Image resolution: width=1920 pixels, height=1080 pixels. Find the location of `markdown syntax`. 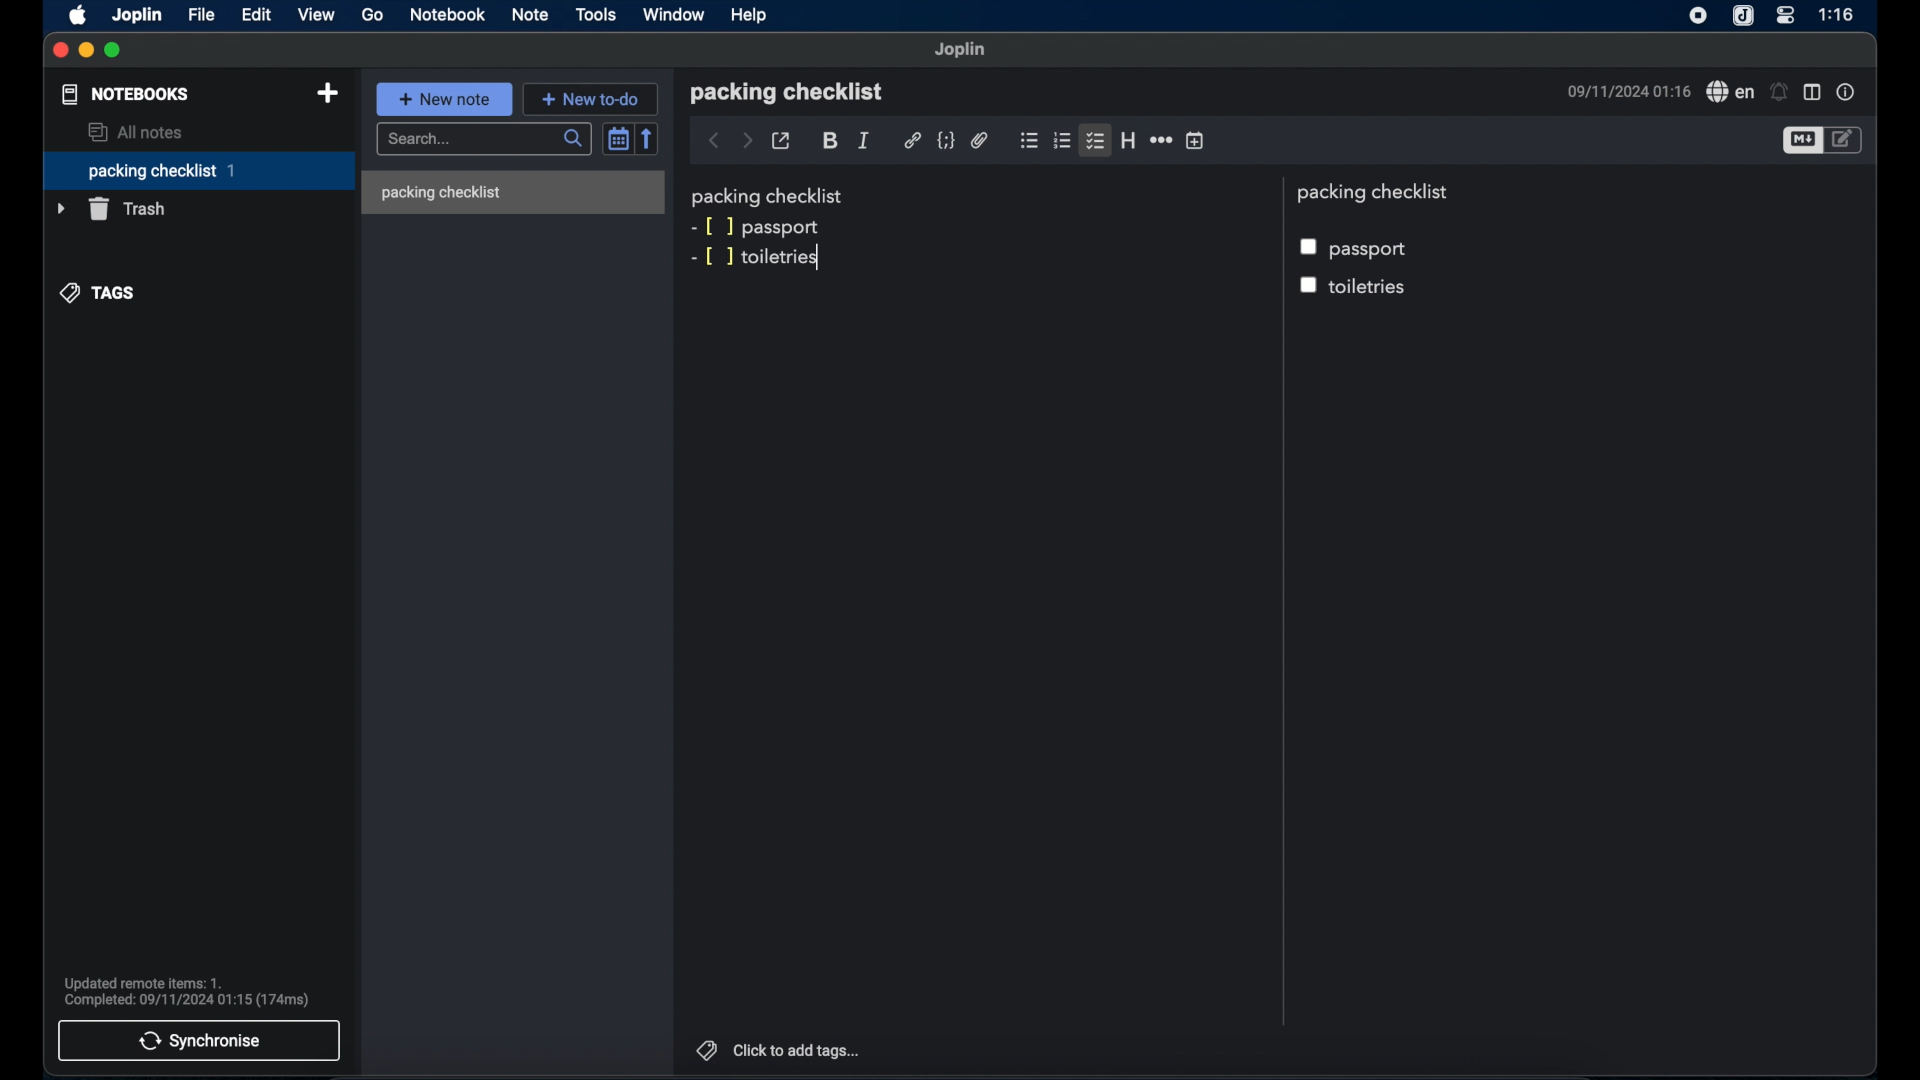

markdown syntax is located at coordinates (713, 257).